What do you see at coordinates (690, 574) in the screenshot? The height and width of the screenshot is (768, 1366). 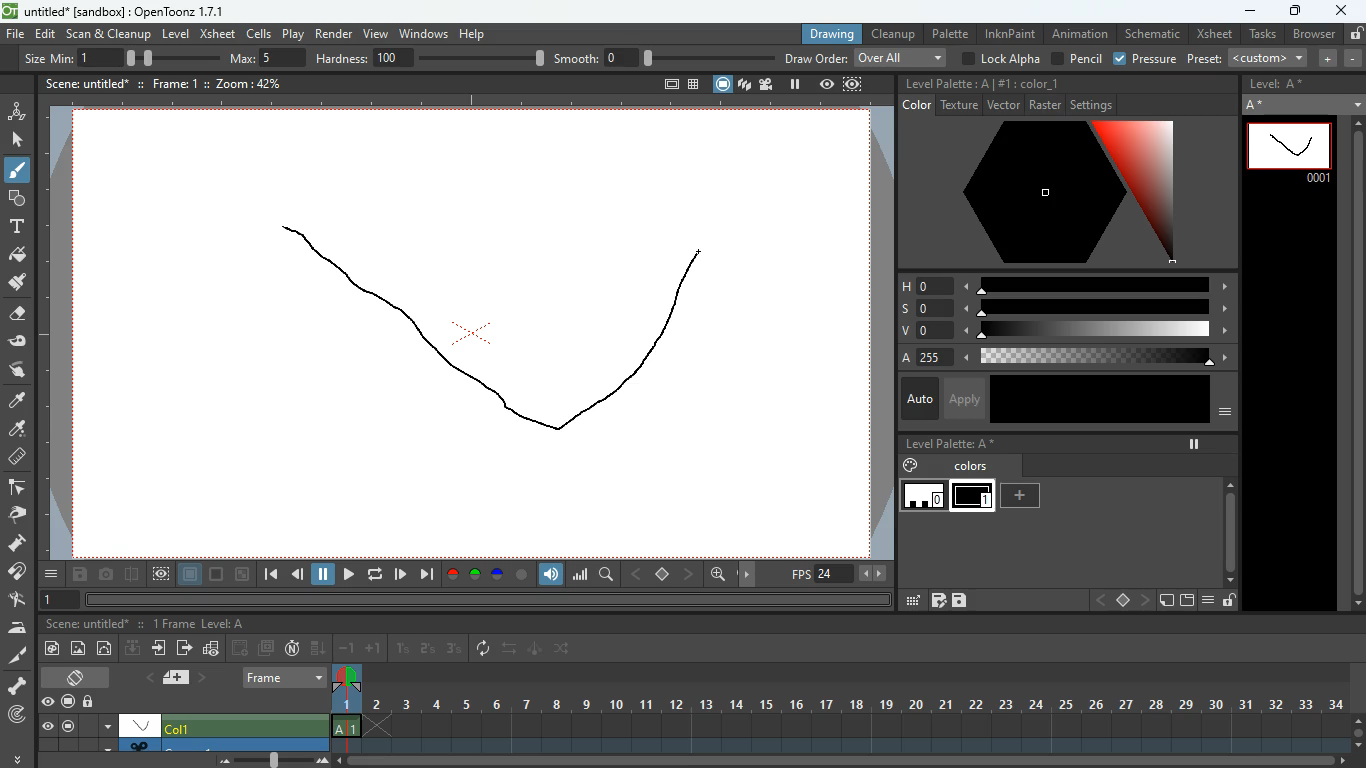 I see `right` at bounding box center [690, 574].